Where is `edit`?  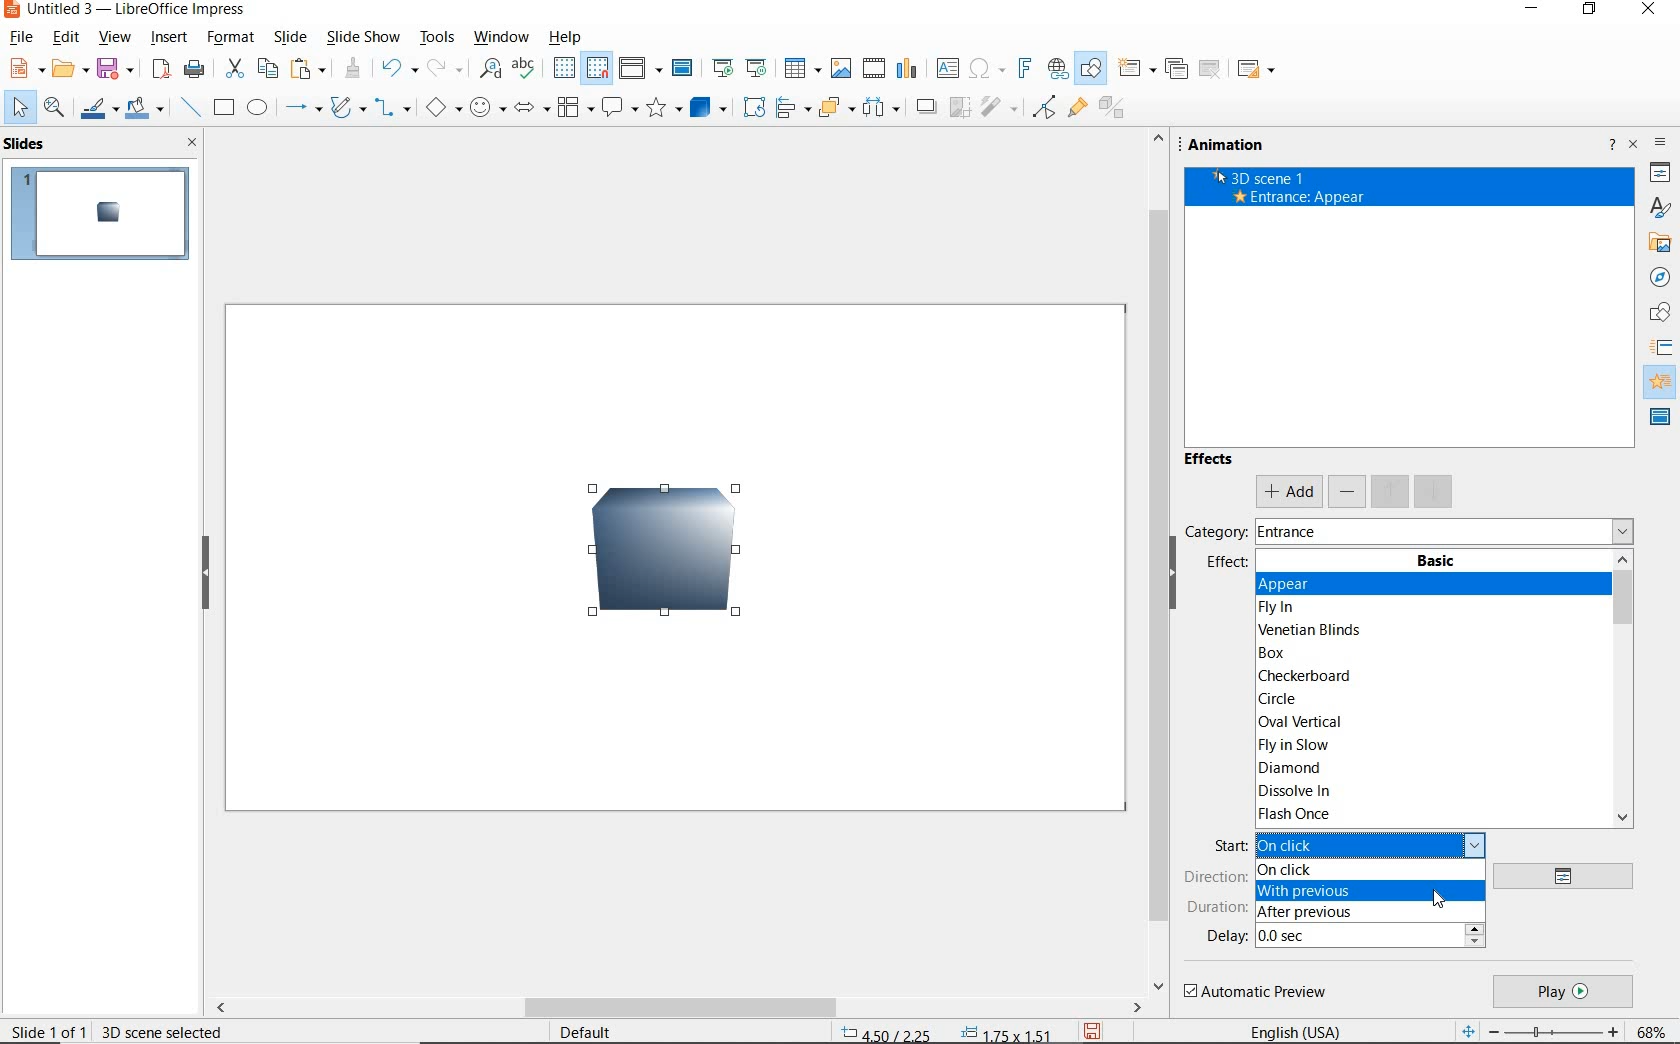
edit is located at coordinates (66, 39).